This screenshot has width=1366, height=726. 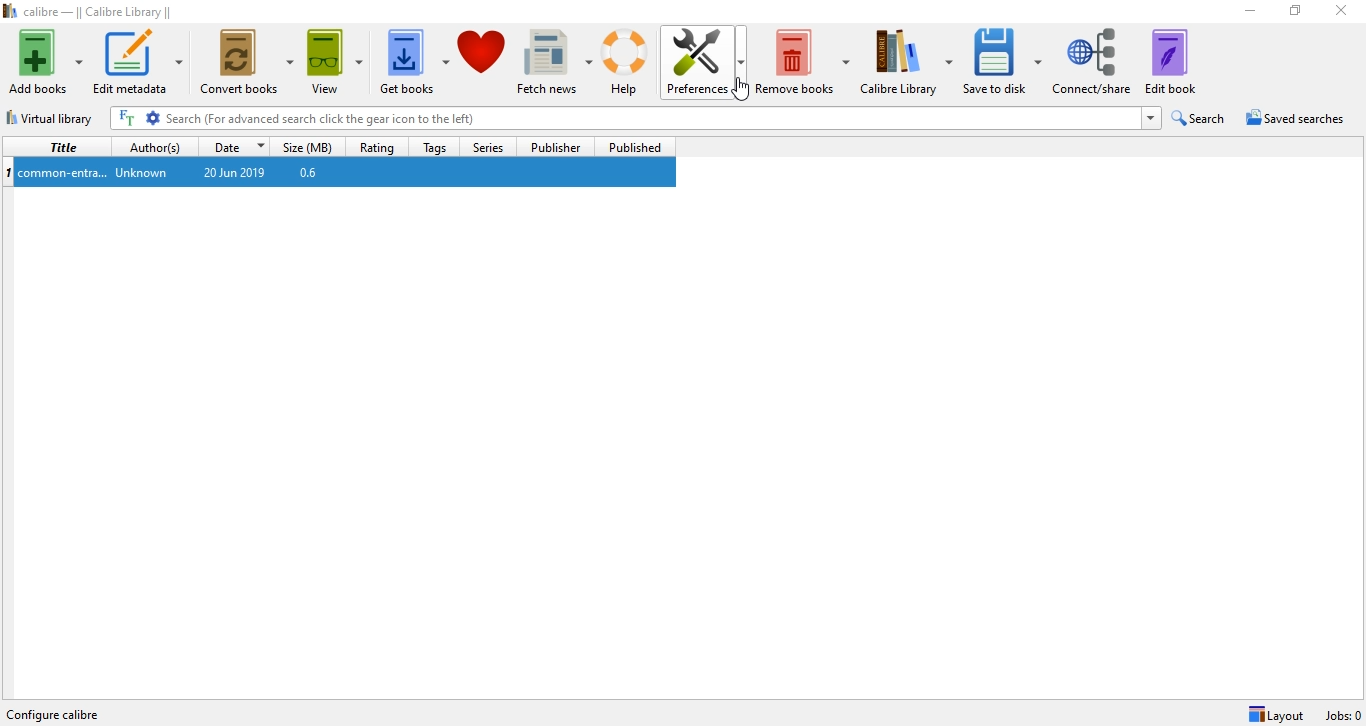 I want to click on search history, so click(x=1151, y=119).